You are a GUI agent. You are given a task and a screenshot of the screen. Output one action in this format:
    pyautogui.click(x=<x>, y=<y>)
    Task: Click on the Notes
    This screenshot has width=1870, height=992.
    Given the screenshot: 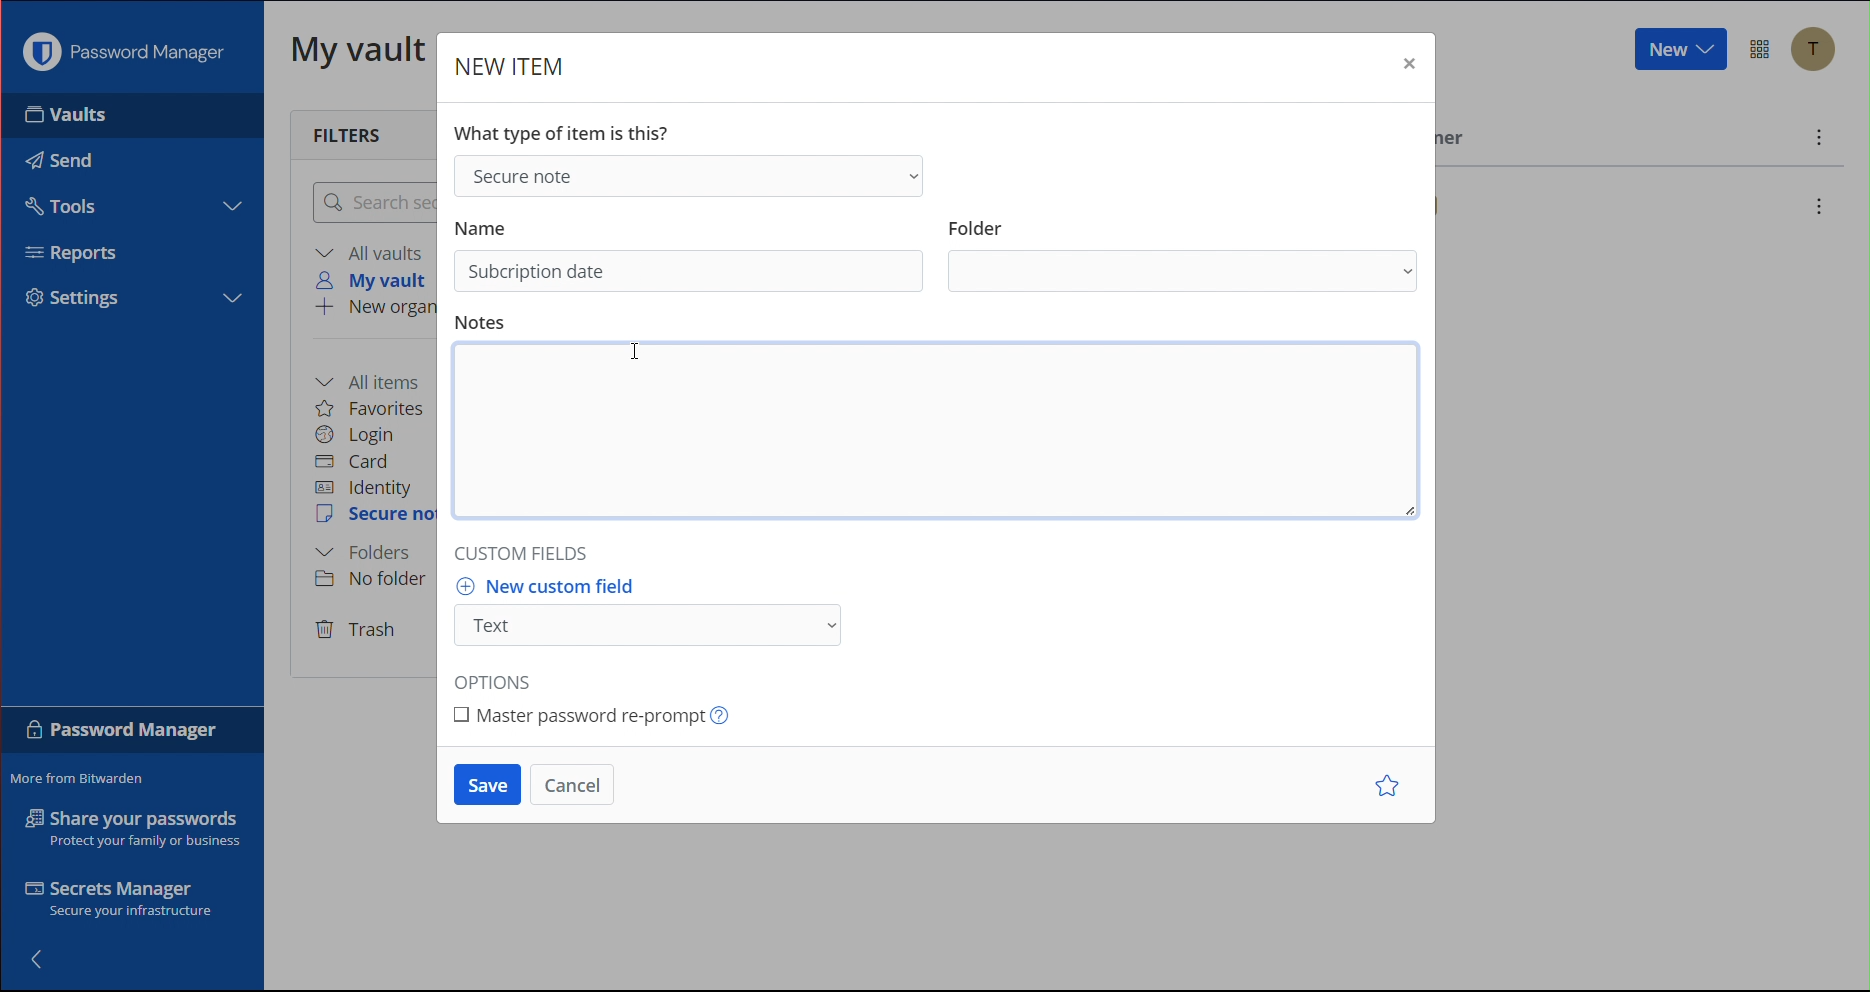 What is the action you would take?
    pyautogui.click(x=946, y=435)
    